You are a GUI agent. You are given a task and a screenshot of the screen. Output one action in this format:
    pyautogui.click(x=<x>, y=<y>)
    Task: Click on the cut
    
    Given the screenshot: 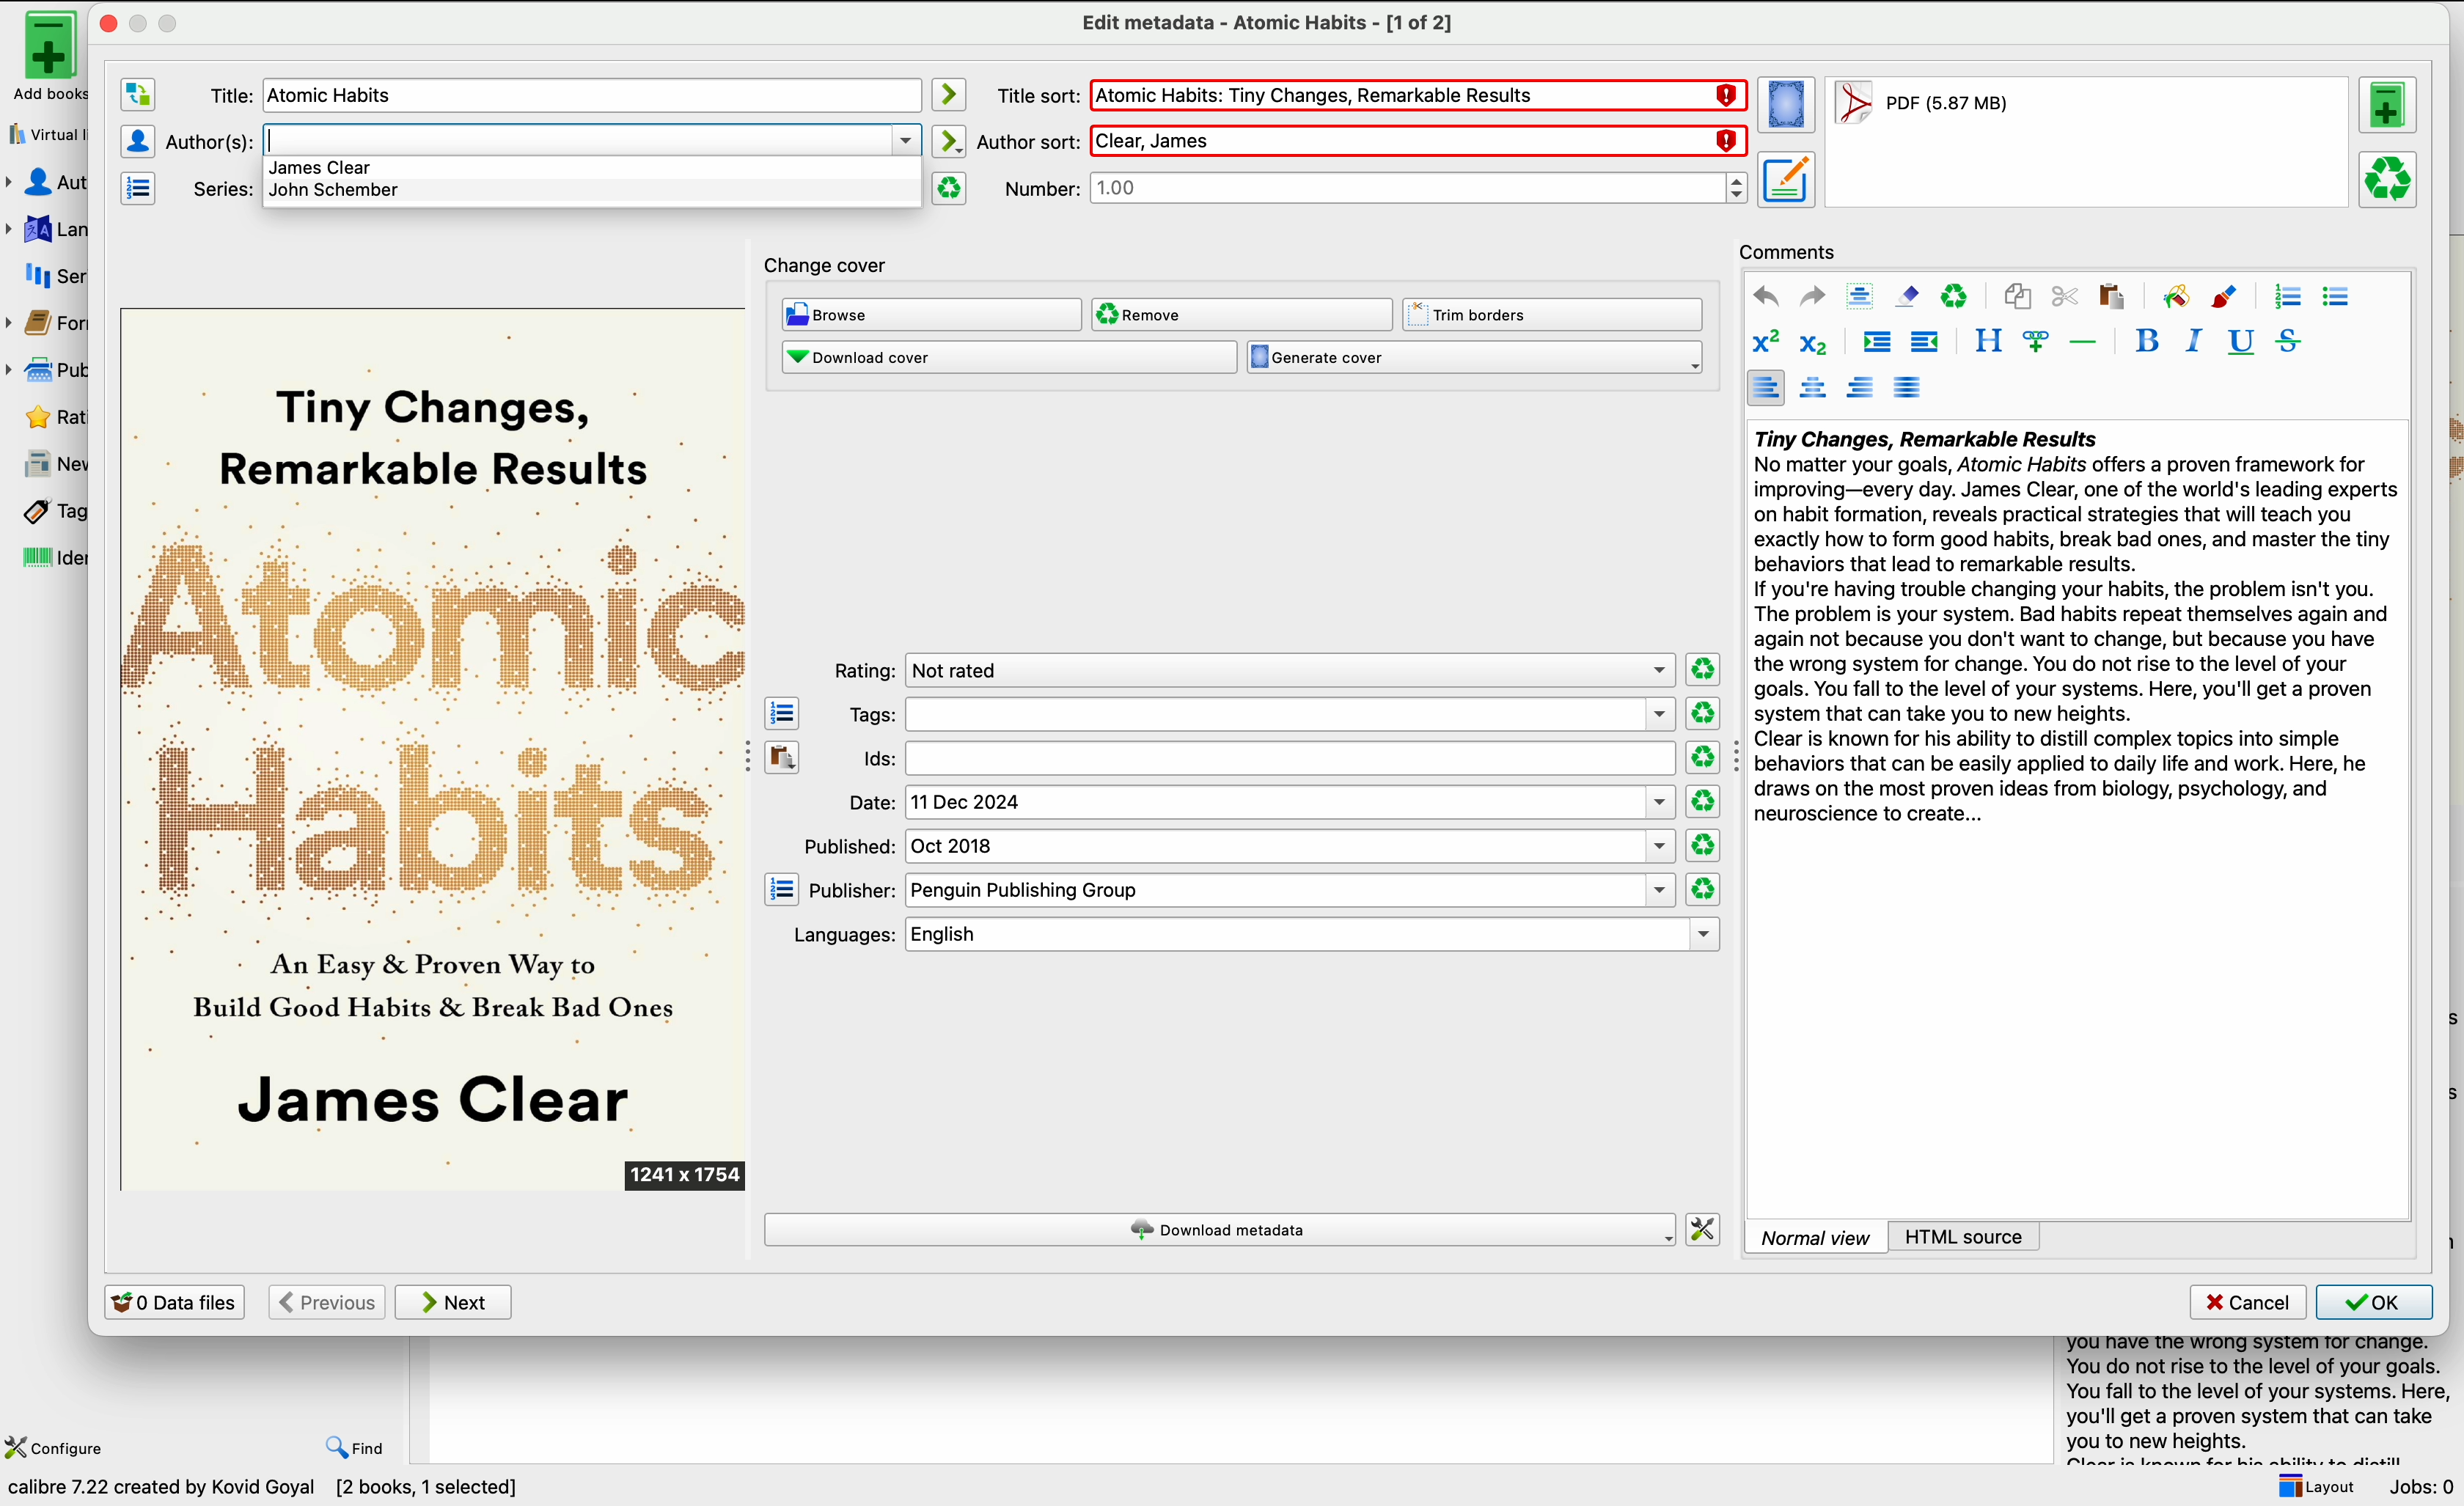 What is the action you would take?
    pyautogui.click(x=2065, y=296)
    